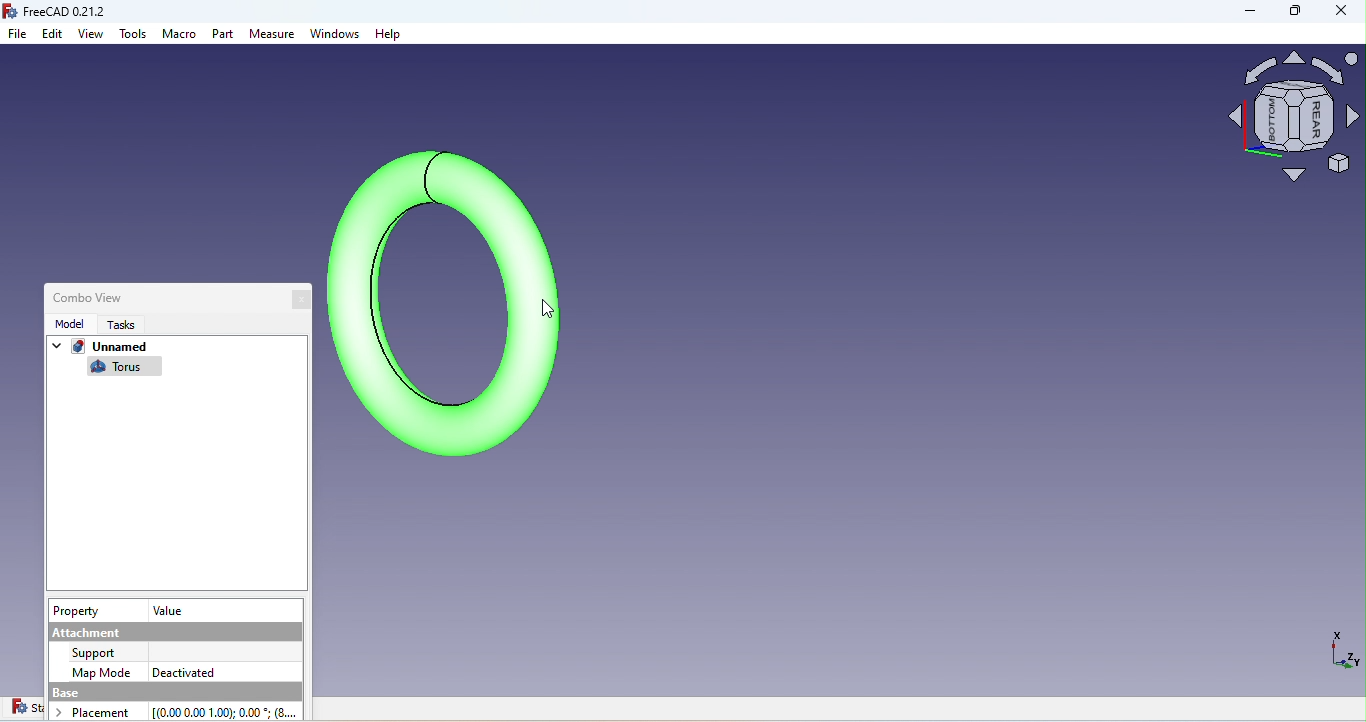 The height and width of the screenshot is (722, 1366). What do you see at coordinates (103, 671) in the screenshot?
I see `Map Mode` at bounding box center [103, 671].